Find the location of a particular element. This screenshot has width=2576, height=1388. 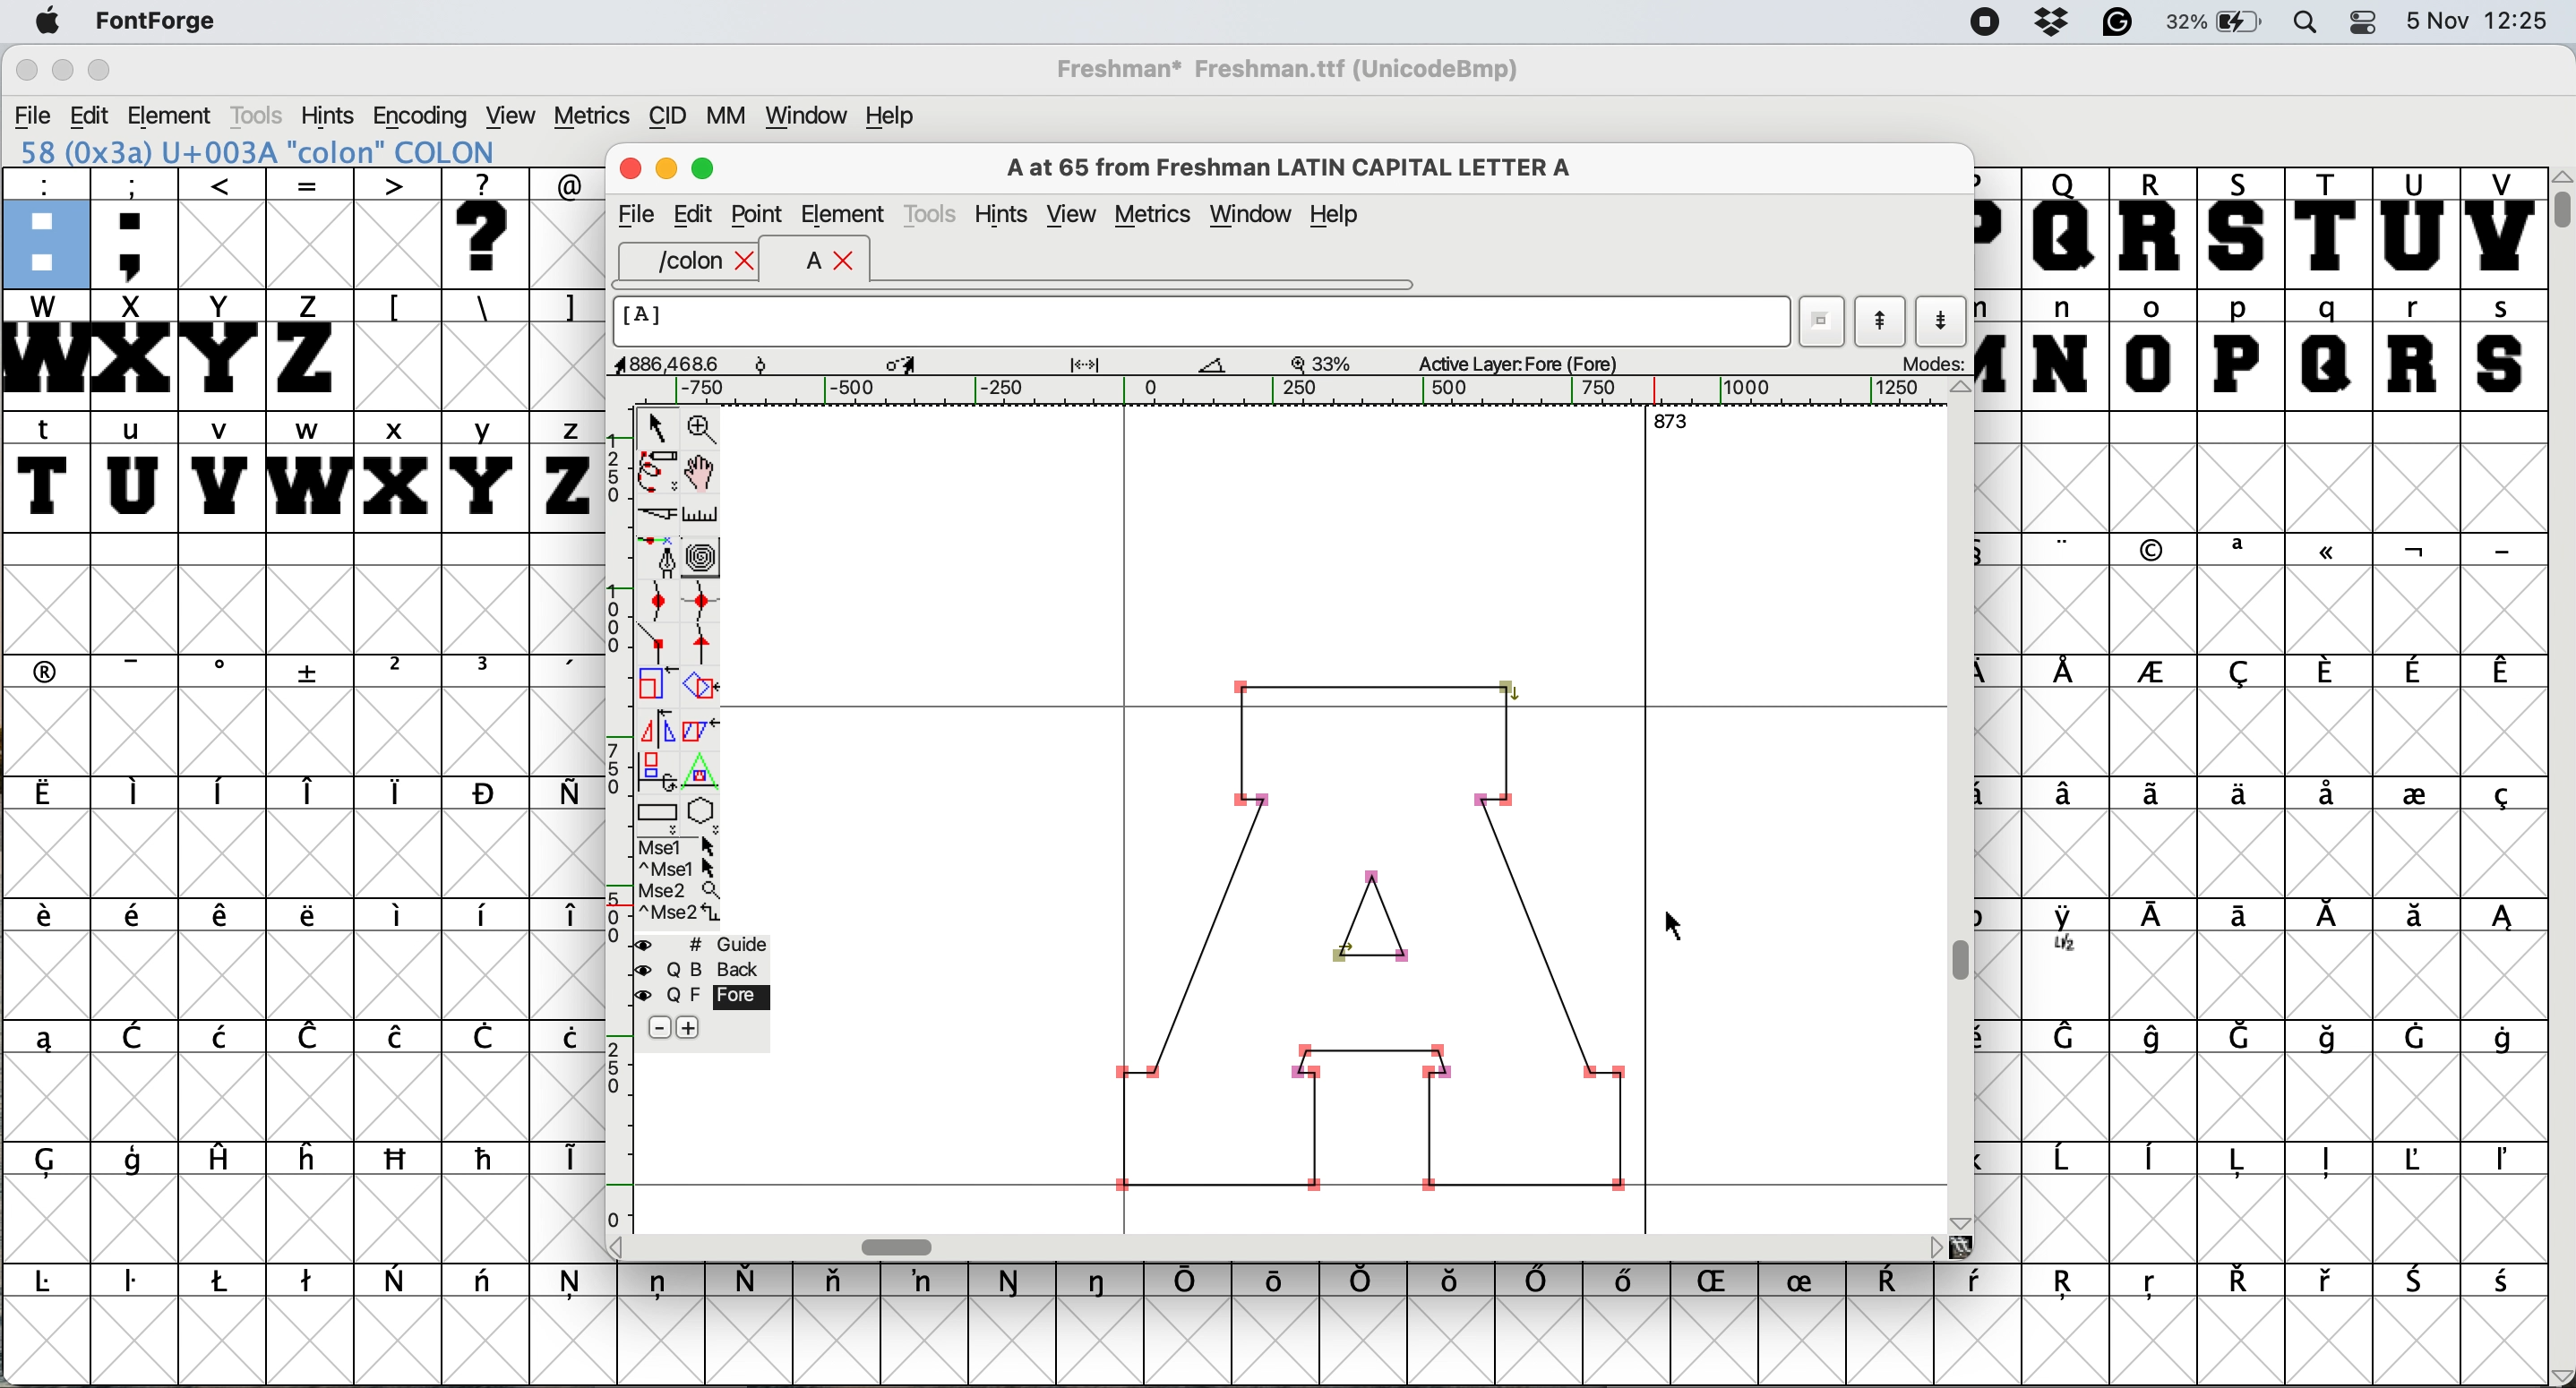

close is located at coordinates (23, 72).